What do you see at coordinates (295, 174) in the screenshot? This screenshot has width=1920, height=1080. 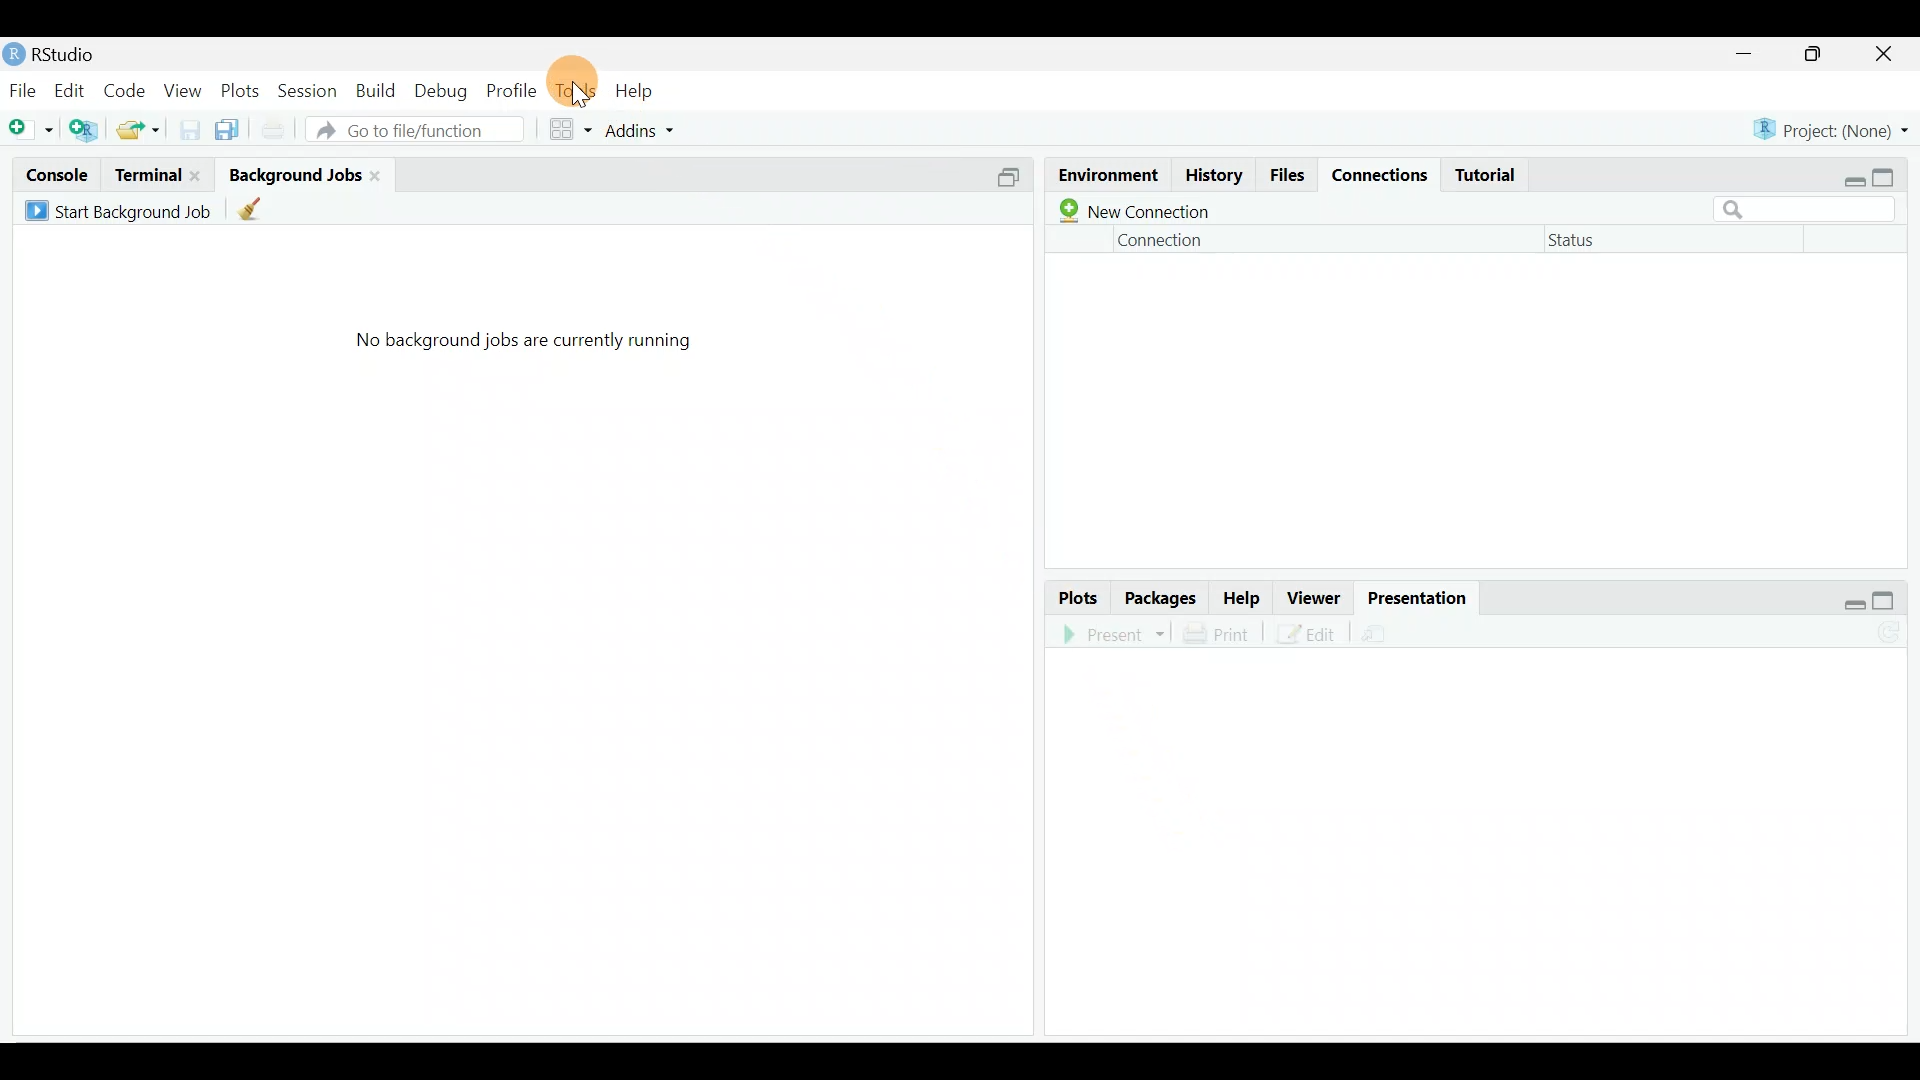 I see `Background jobs` at bounding box center [295, 174].